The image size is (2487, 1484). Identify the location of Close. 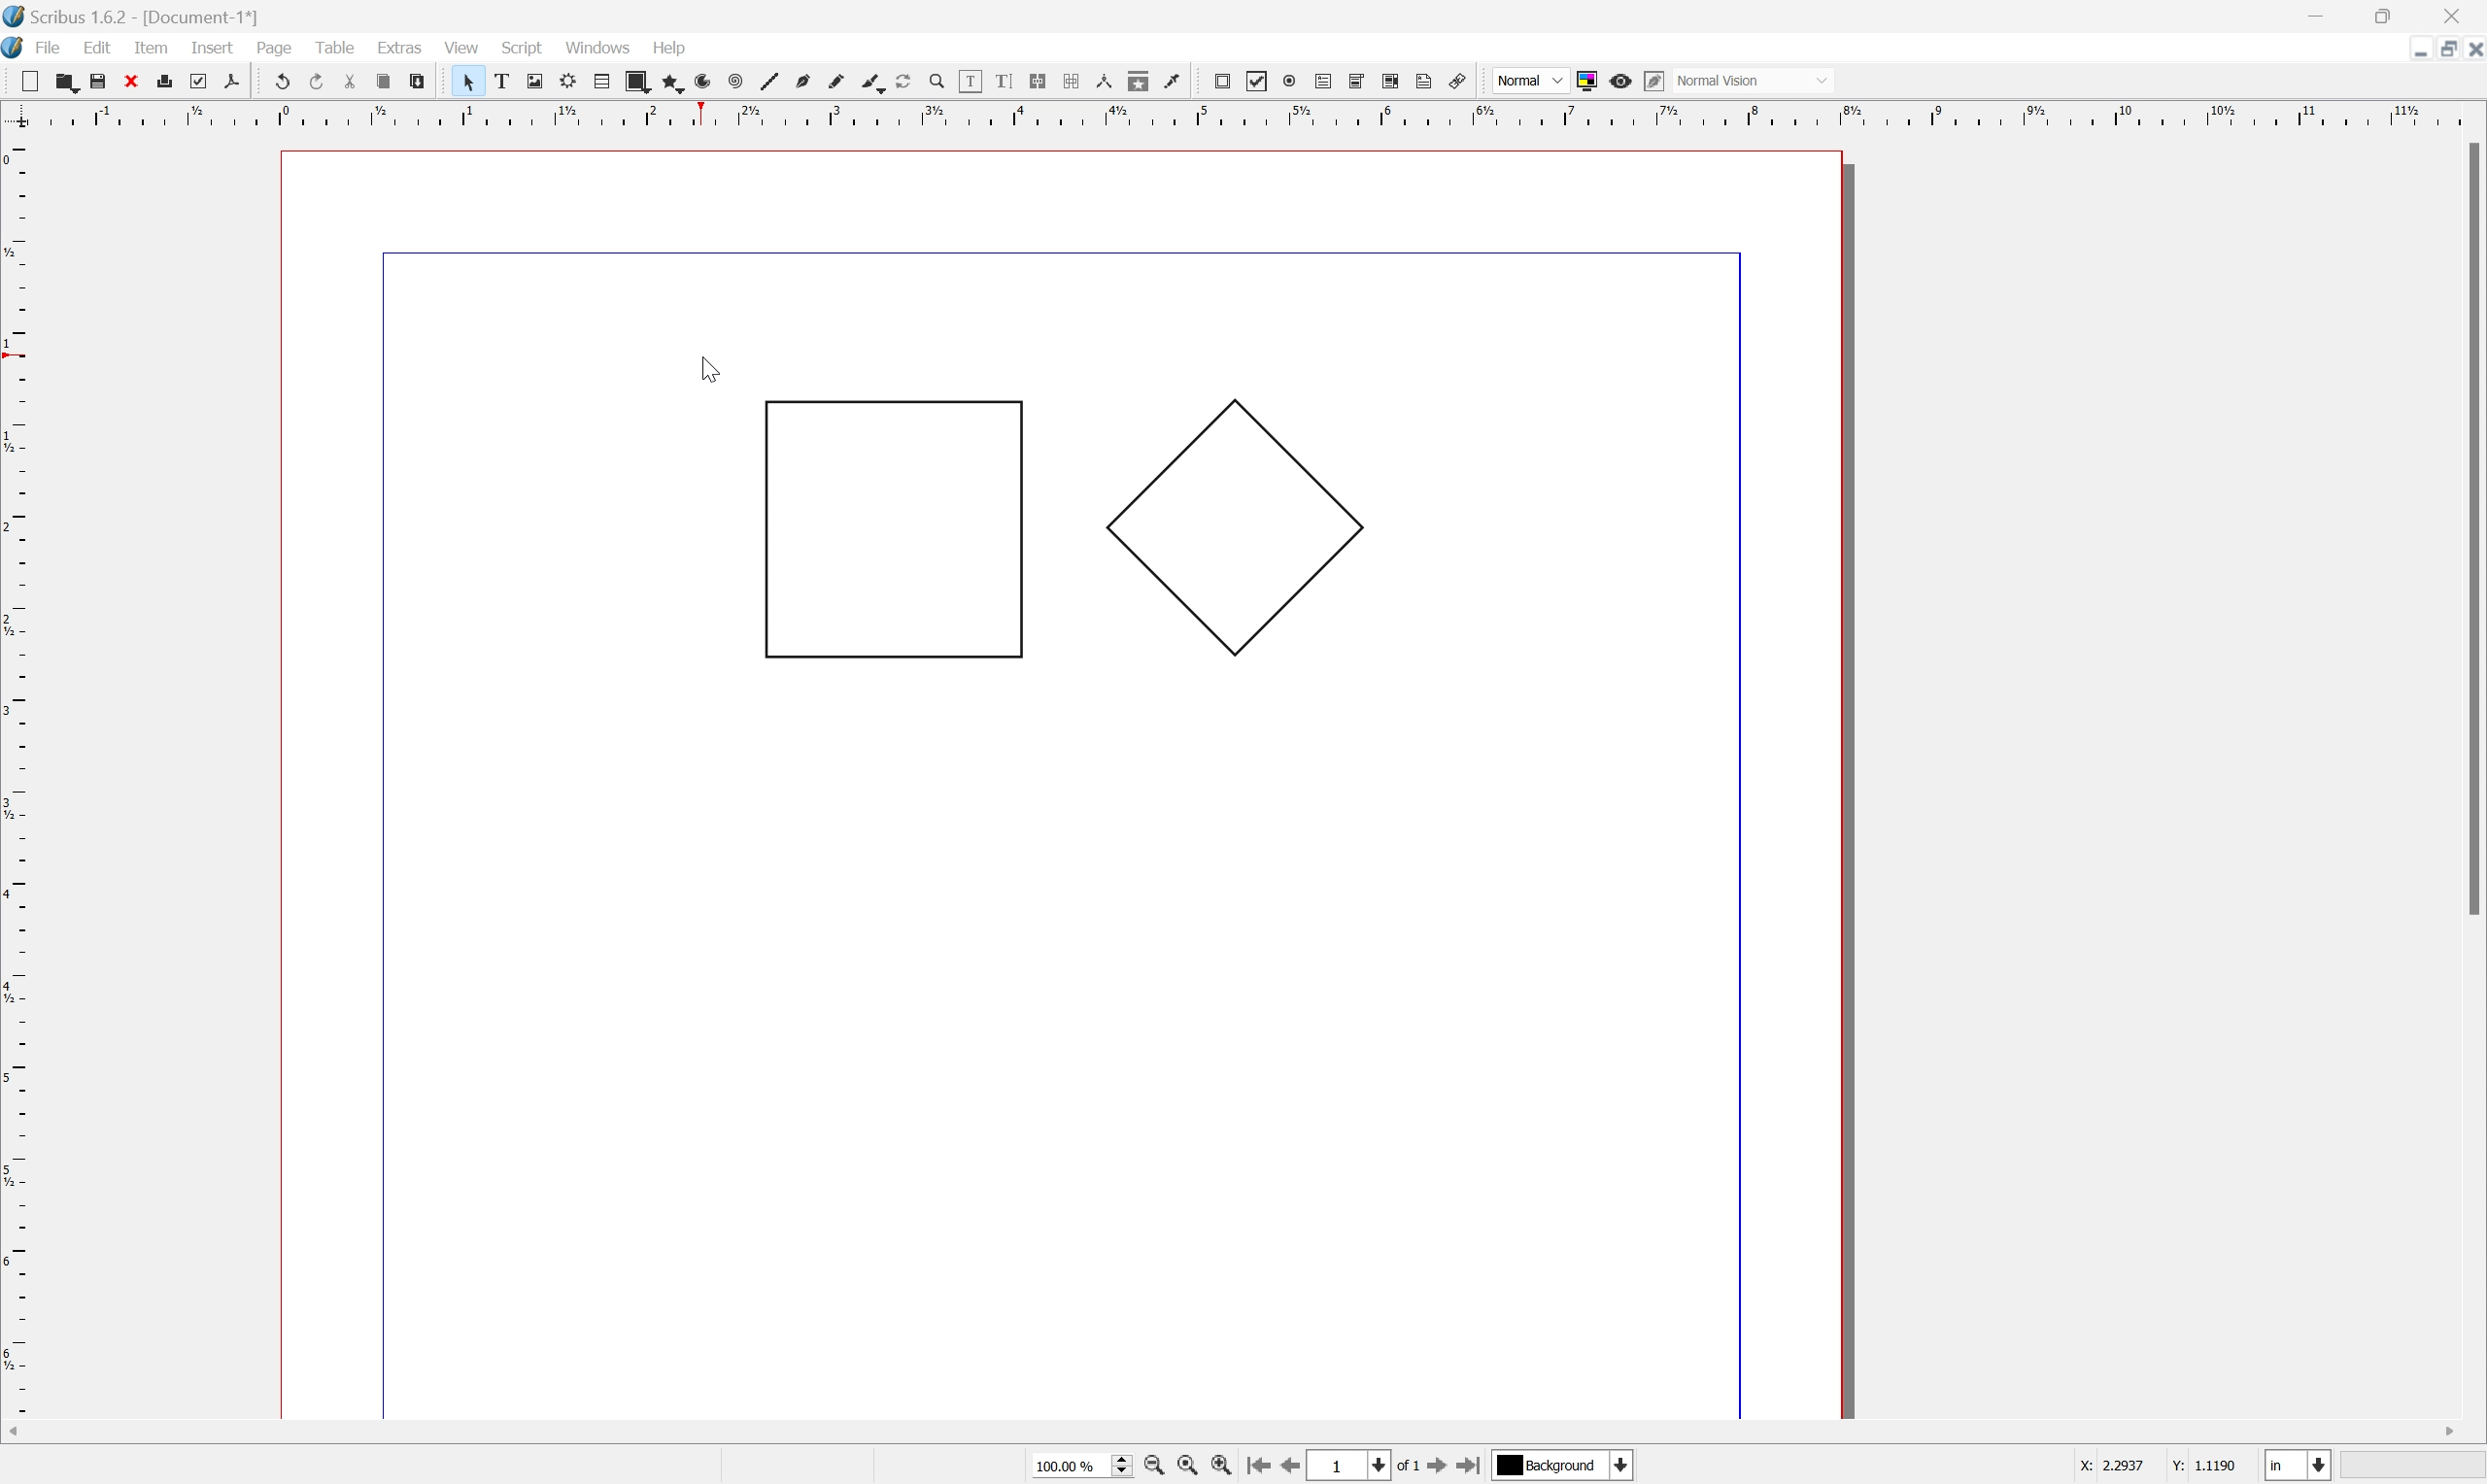
(2459, 14).